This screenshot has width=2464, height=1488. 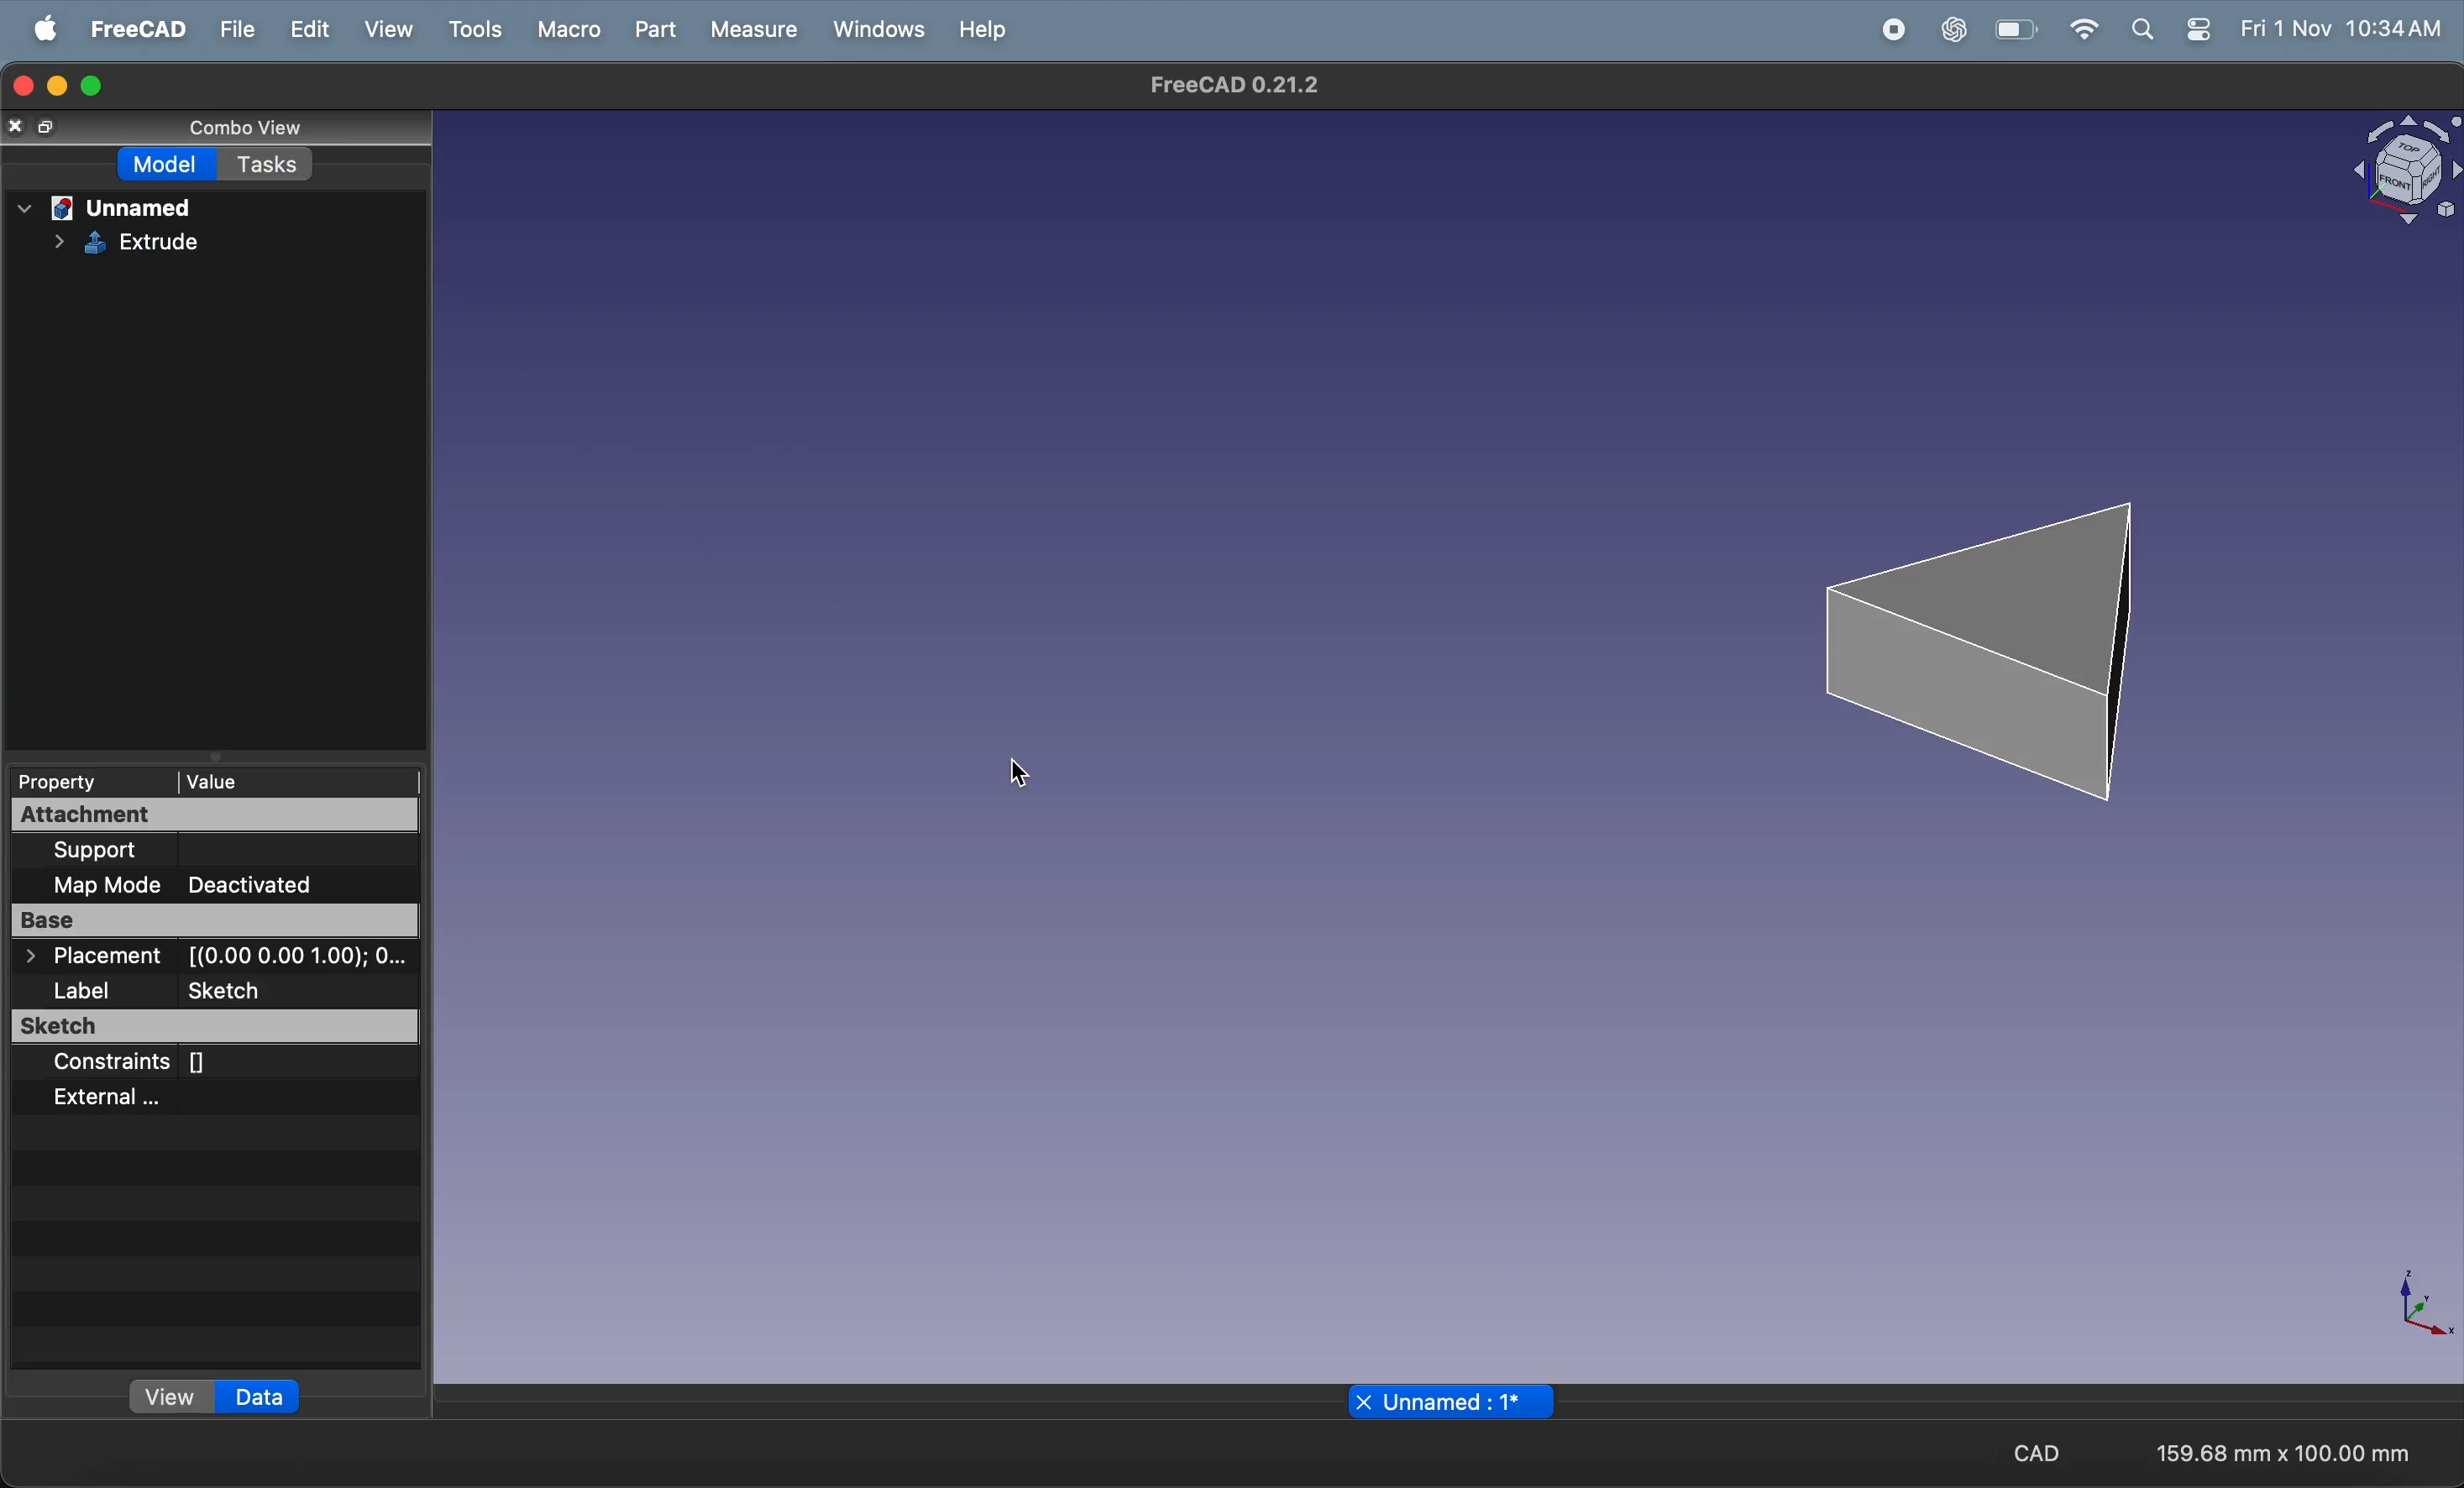 What do you see at coordinates (138, 29) in the screenshot?
I see `freecad` at bounding box center [138, 29].